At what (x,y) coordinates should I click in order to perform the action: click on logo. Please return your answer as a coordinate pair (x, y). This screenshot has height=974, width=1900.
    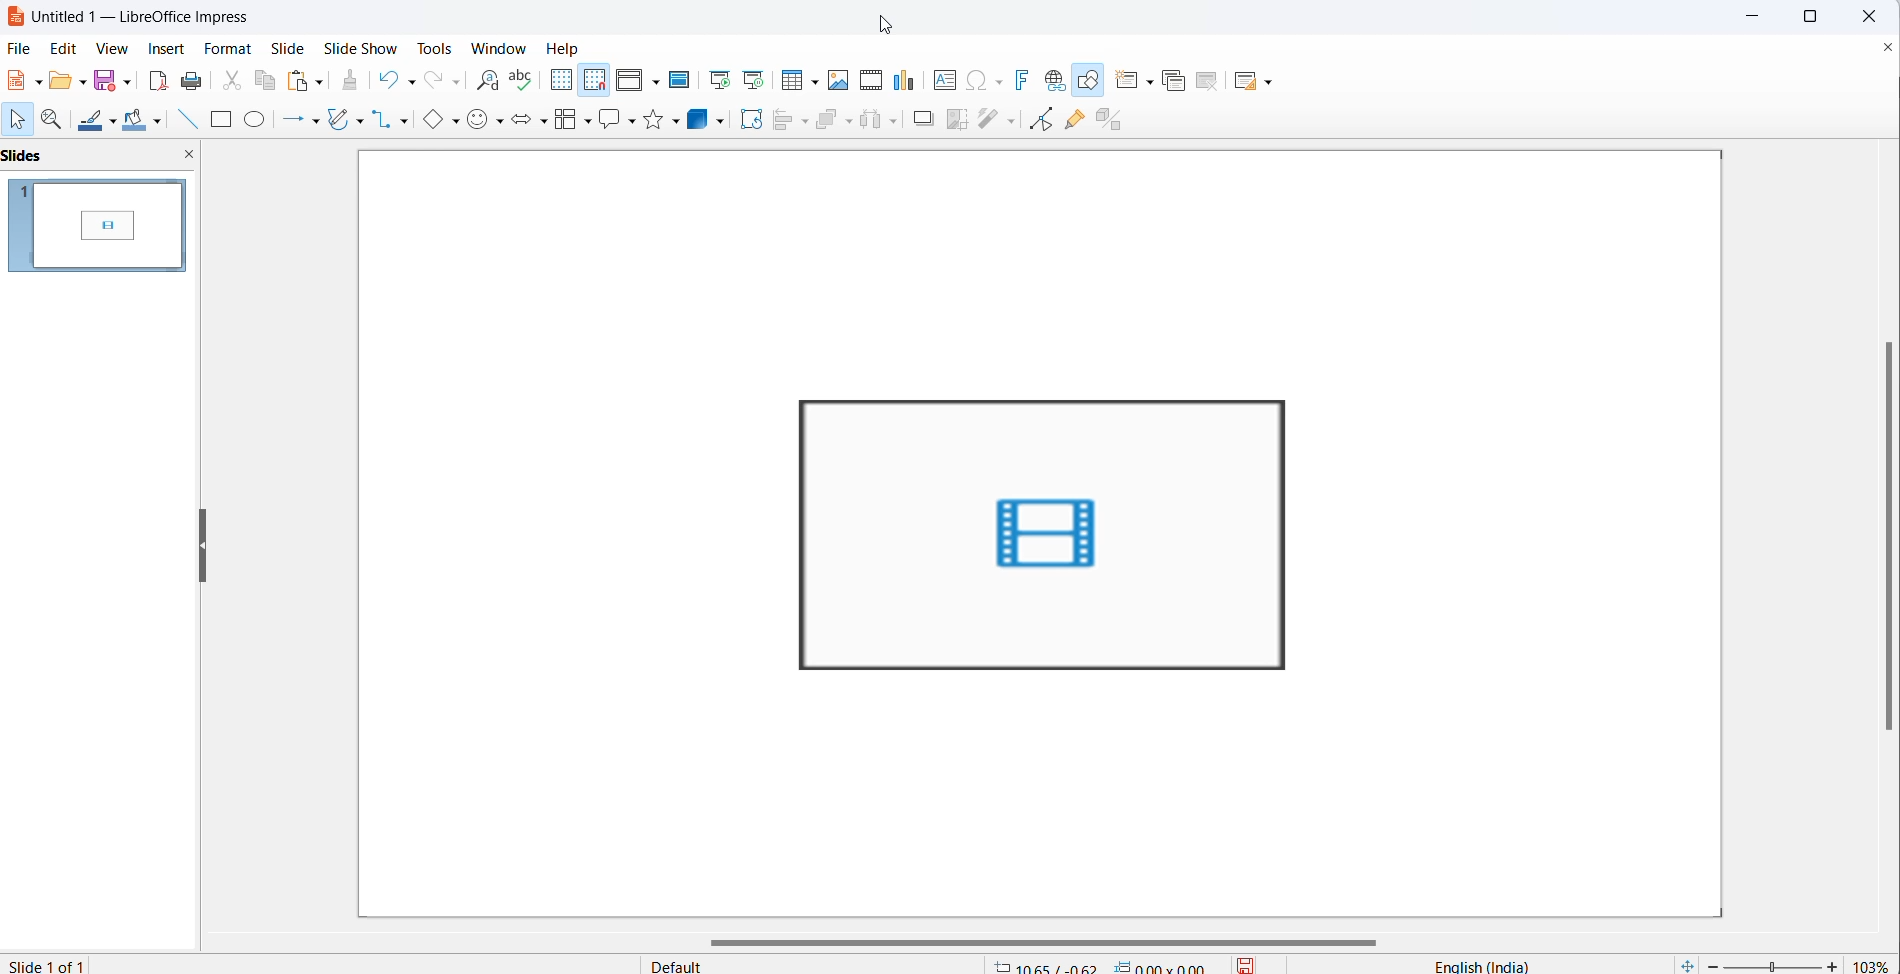
    Looking at the image, I should click on (14, 17).